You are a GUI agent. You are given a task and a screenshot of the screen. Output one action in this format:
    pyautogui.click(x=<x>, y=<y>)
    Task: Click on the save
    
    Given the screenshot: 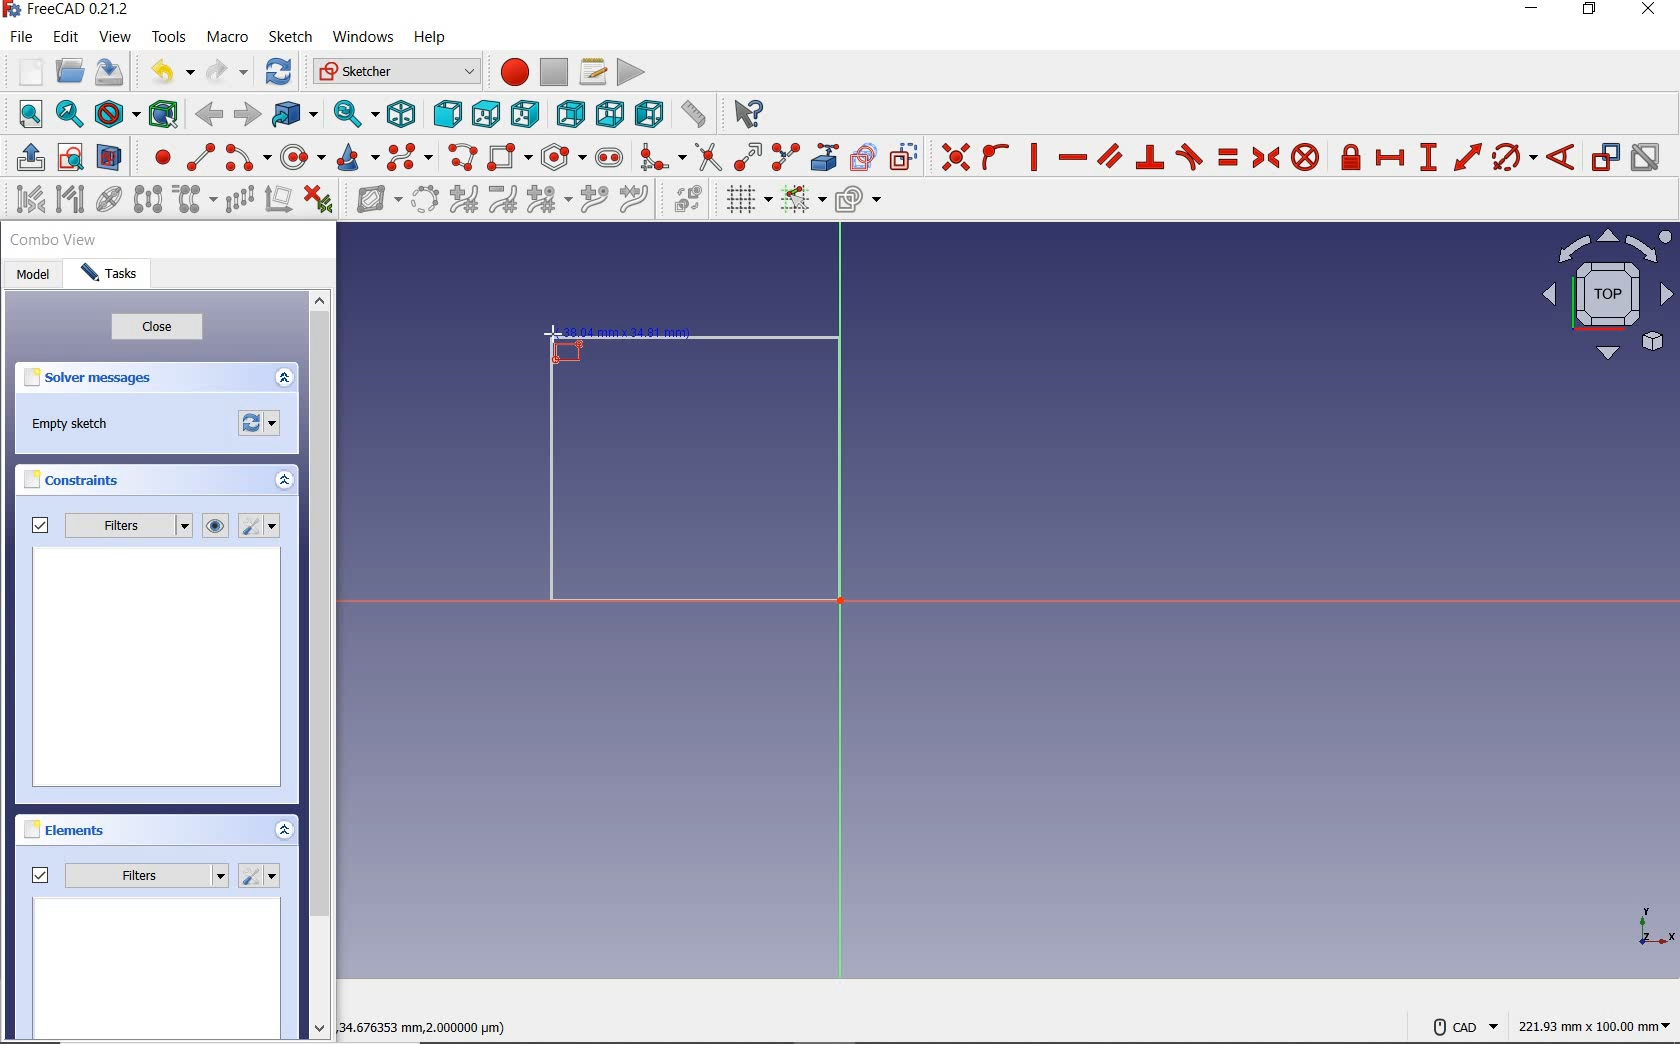 What is the action you would take?
    pyautogui.click(x=110, y=71)
    